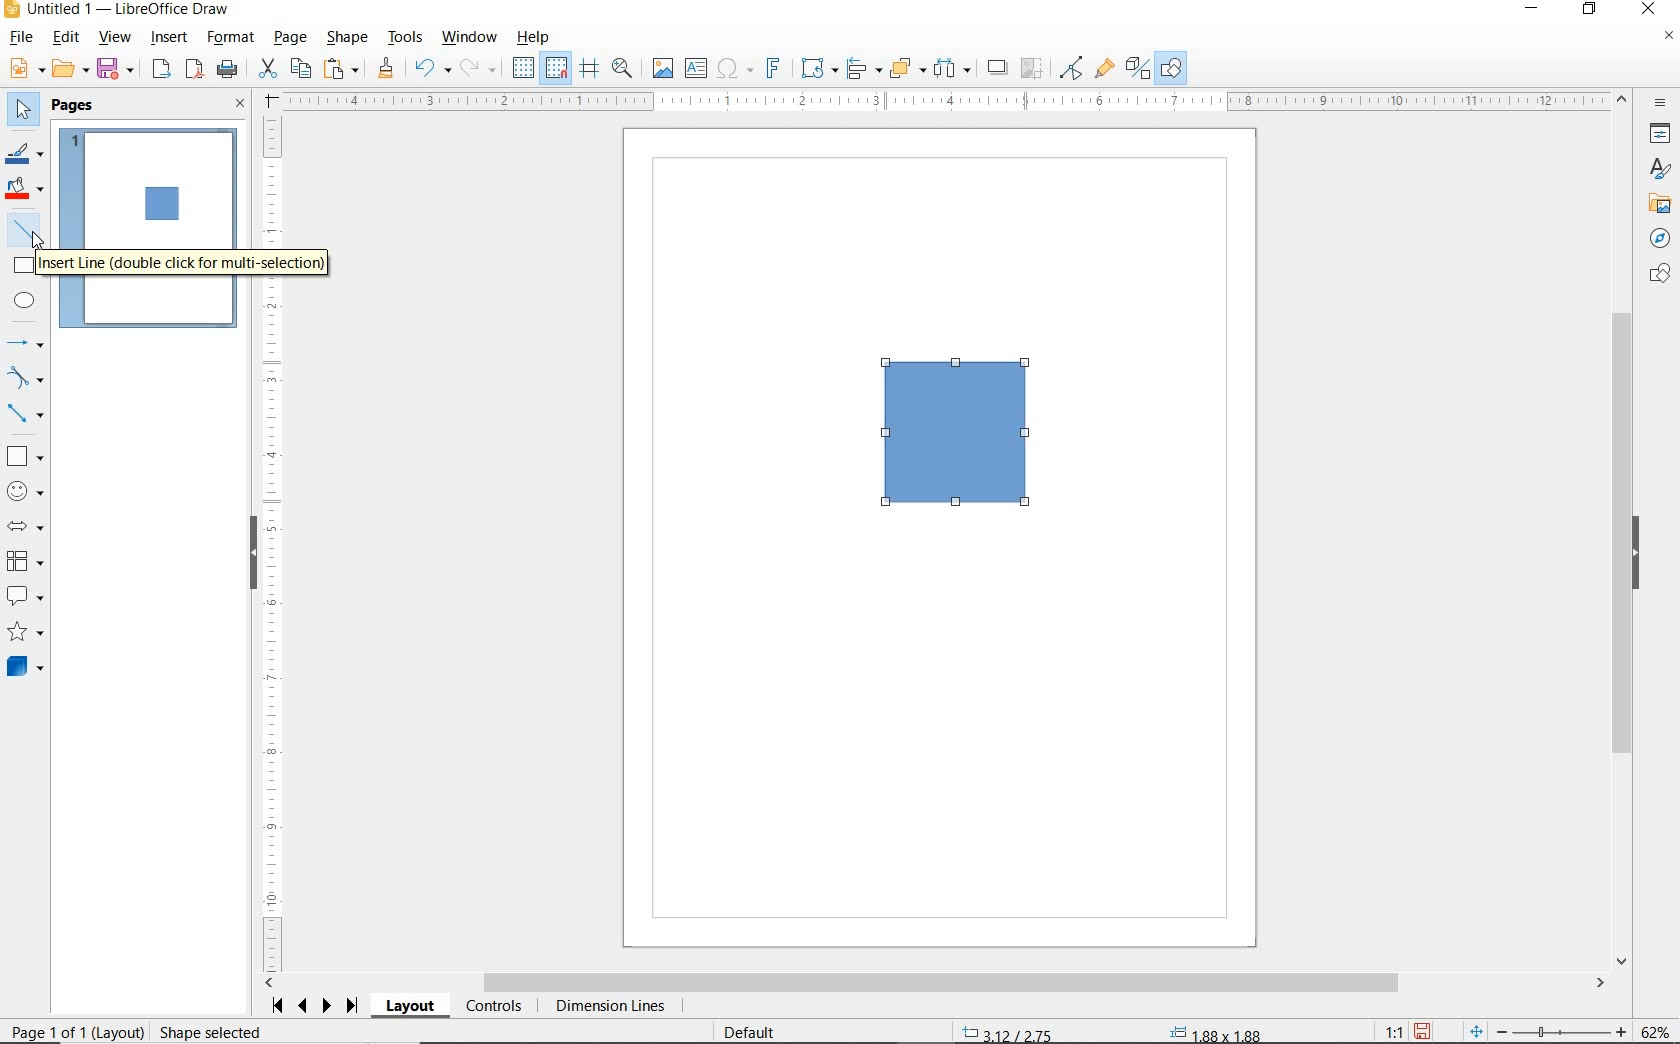 The image size is (1680, 1044). Describe the element at coordinates (385, 69) in the screenshot. I see `CLONE FORMATTING` at that location.